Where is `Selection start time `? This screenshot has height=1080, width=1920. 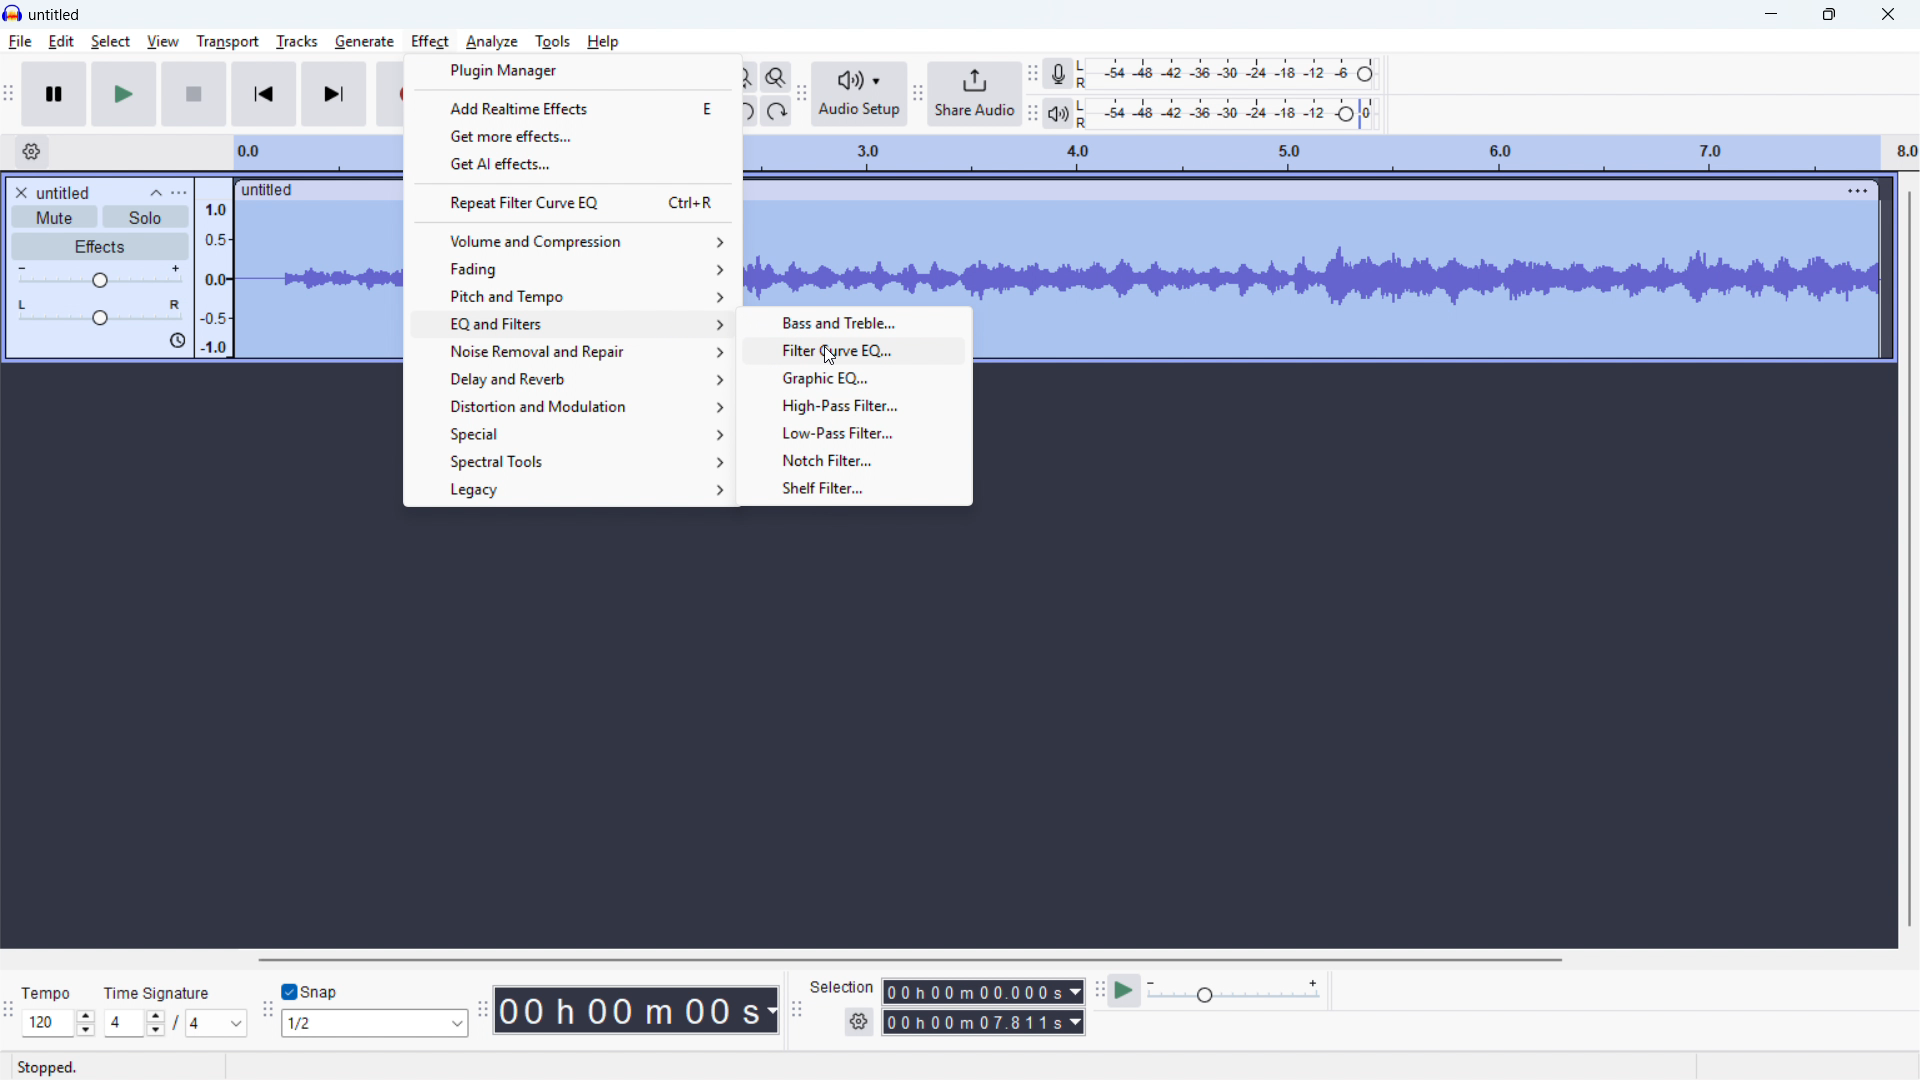 Selection start time  is located at coordinates (982, 992).